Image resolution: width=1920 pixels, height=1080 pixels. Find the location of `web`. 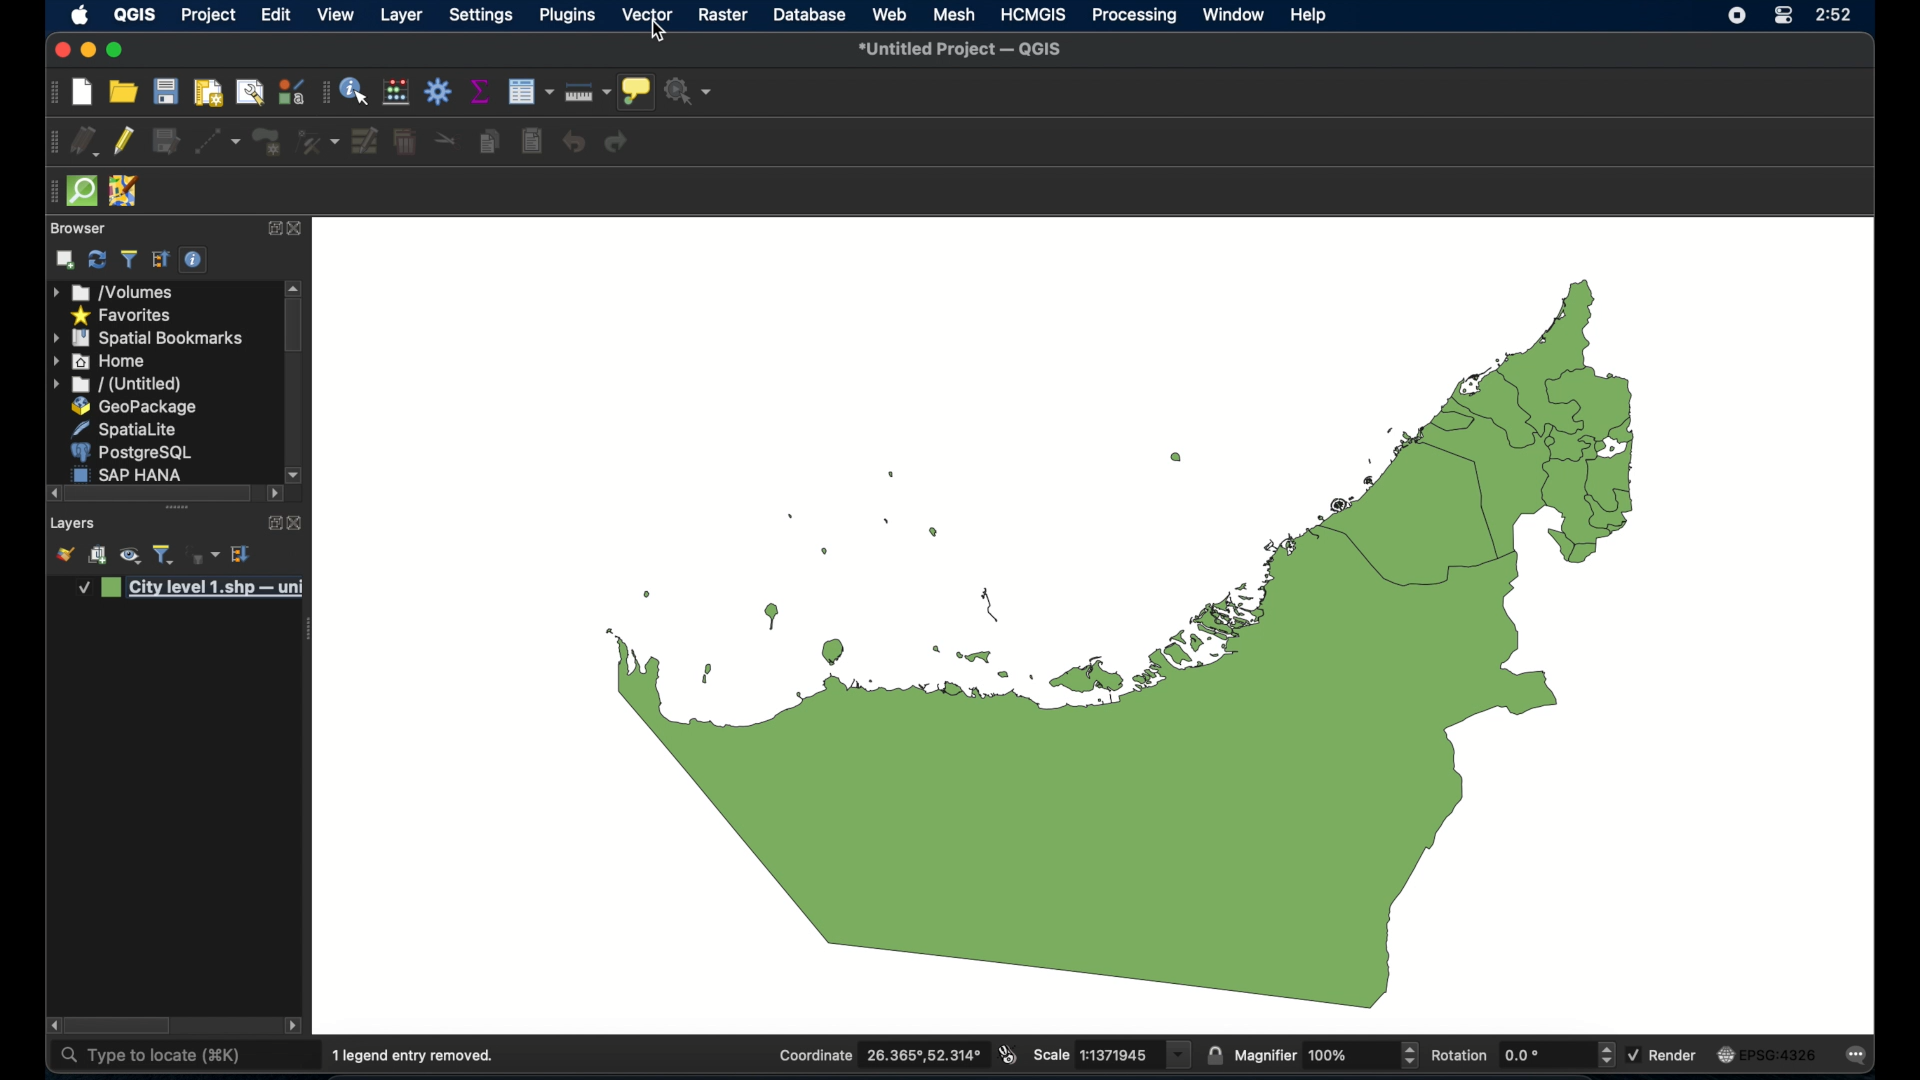

web is located at coordinates (889, 14).